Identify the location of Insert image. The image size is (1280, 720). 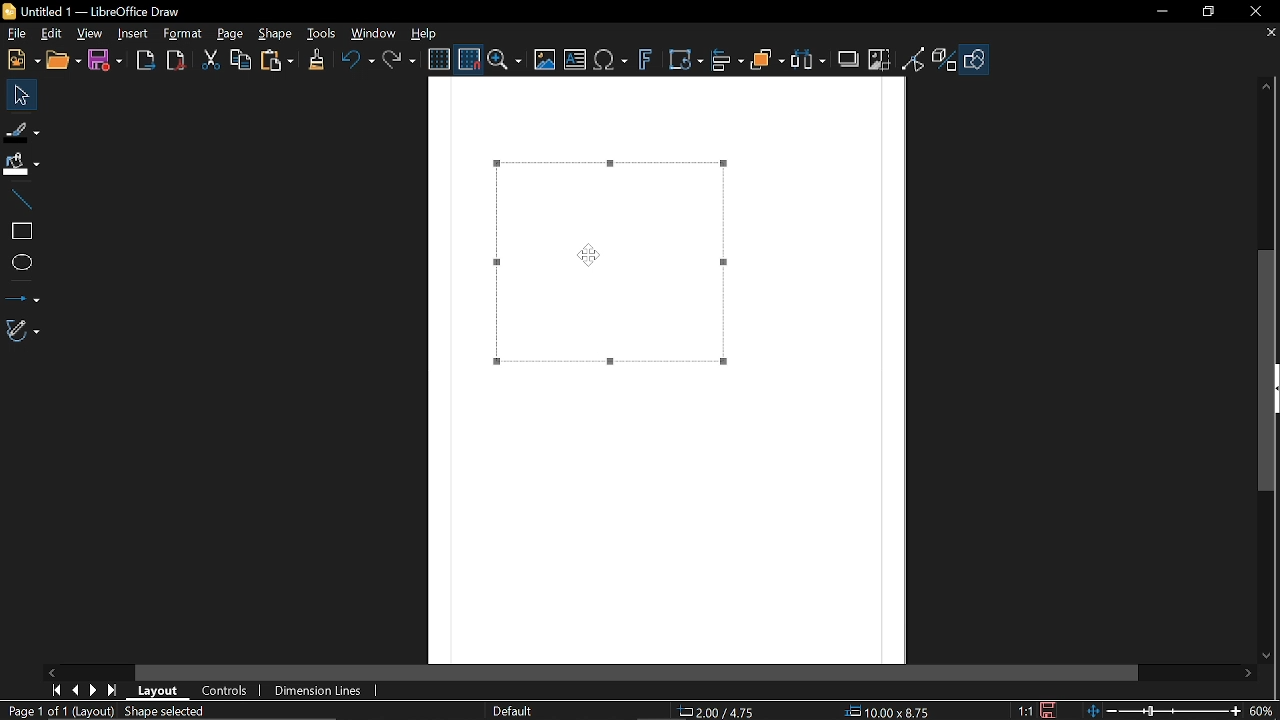
(543, 61).